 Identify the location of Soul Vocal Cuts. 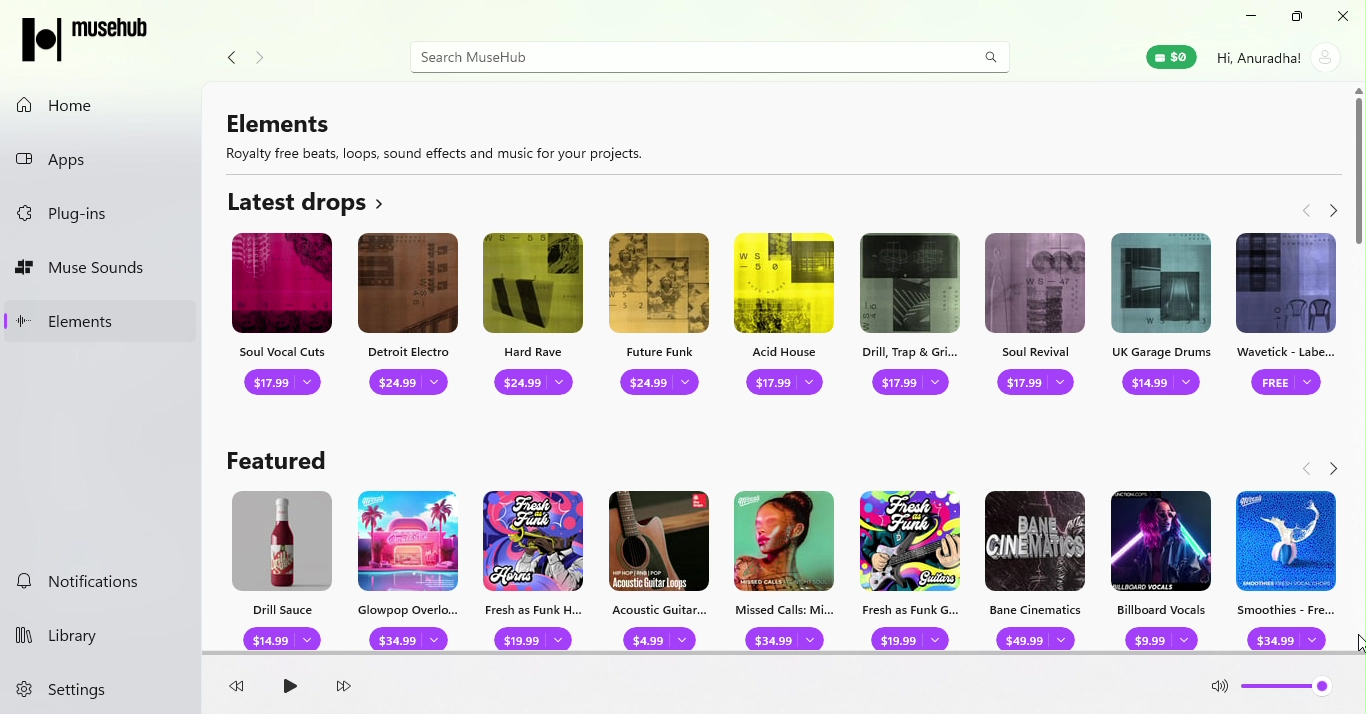
(279, 317).